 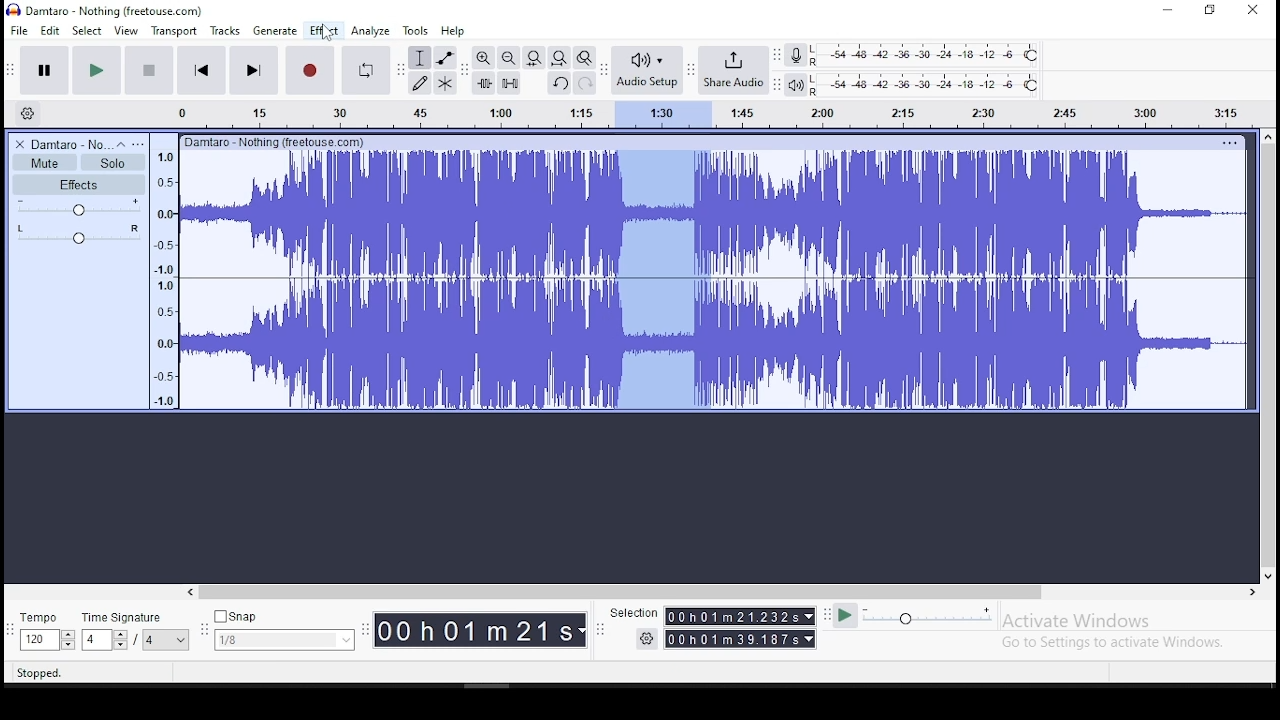 I want to click on draw tool, so click(x=420, y=83).